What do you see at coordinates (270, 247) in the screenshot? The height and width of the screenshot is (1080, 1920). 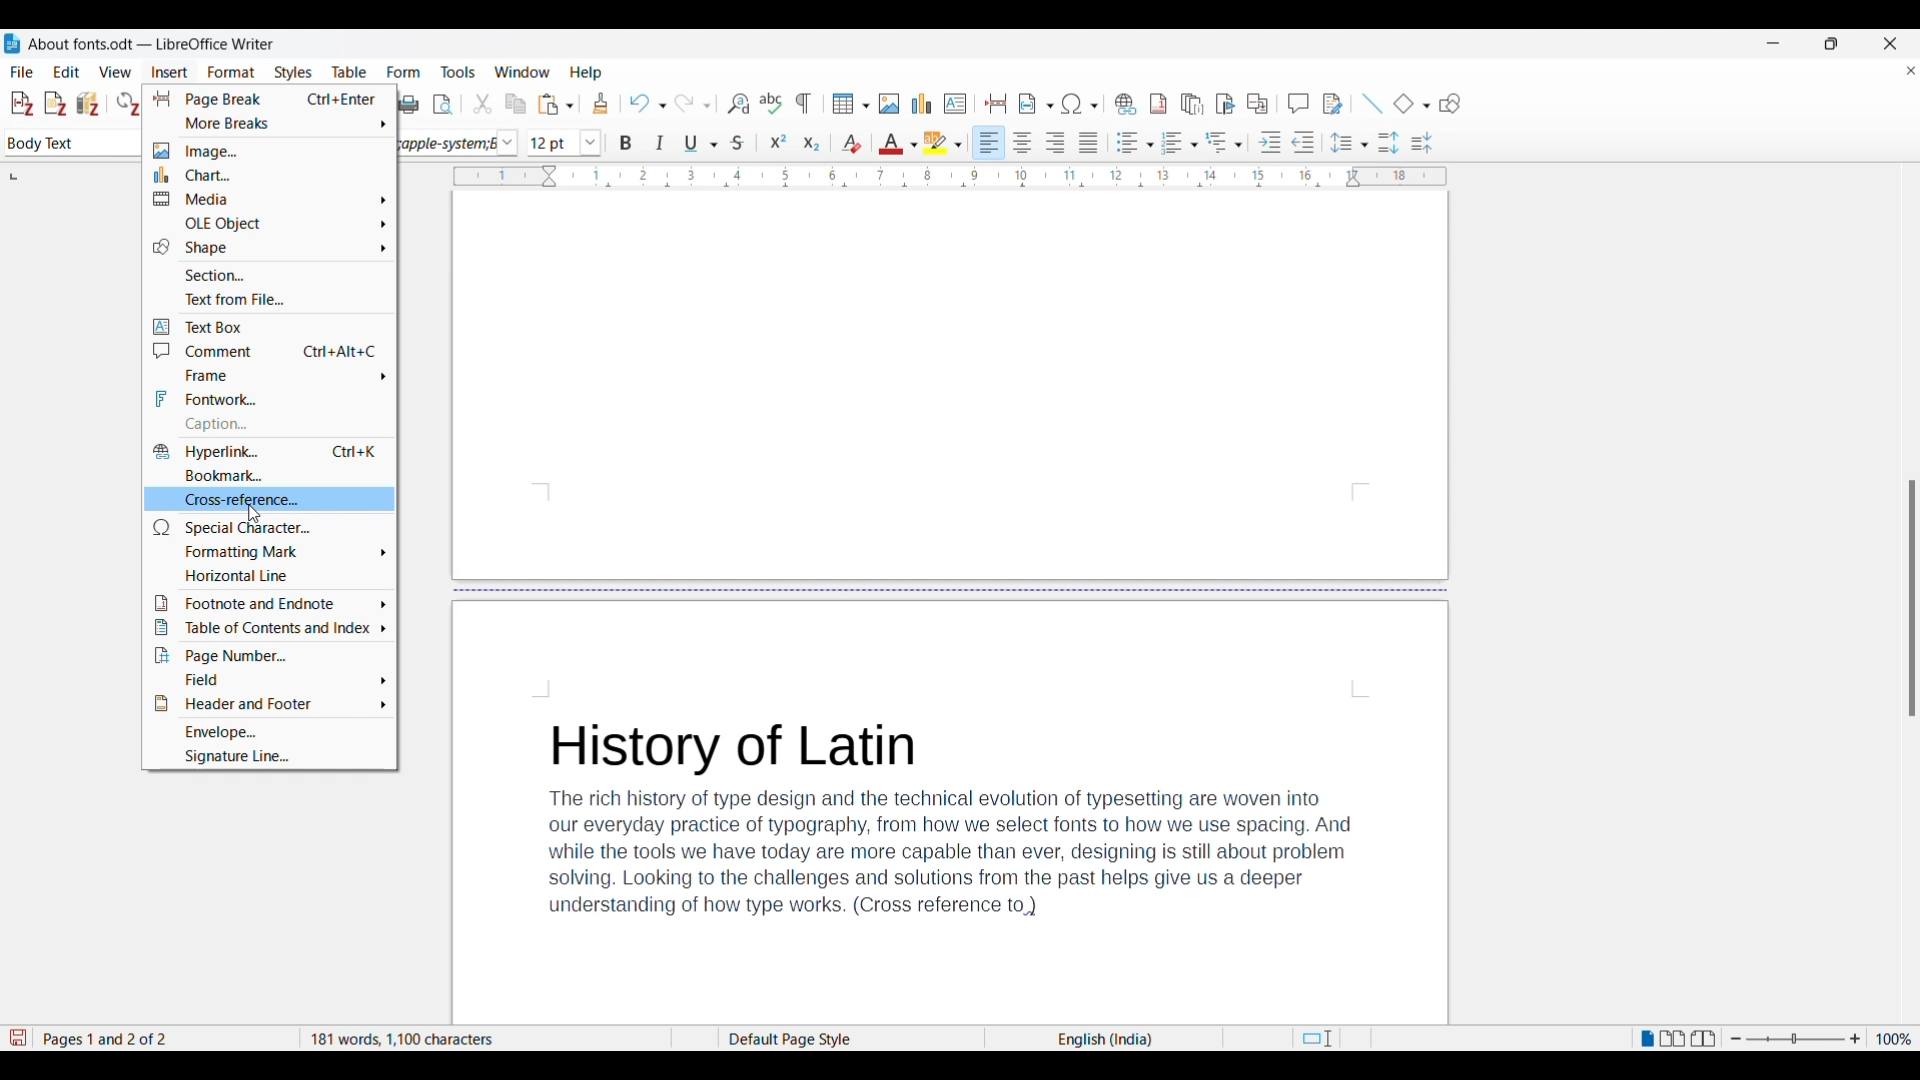 I see `Shape options` at bounding box center [270, 247].